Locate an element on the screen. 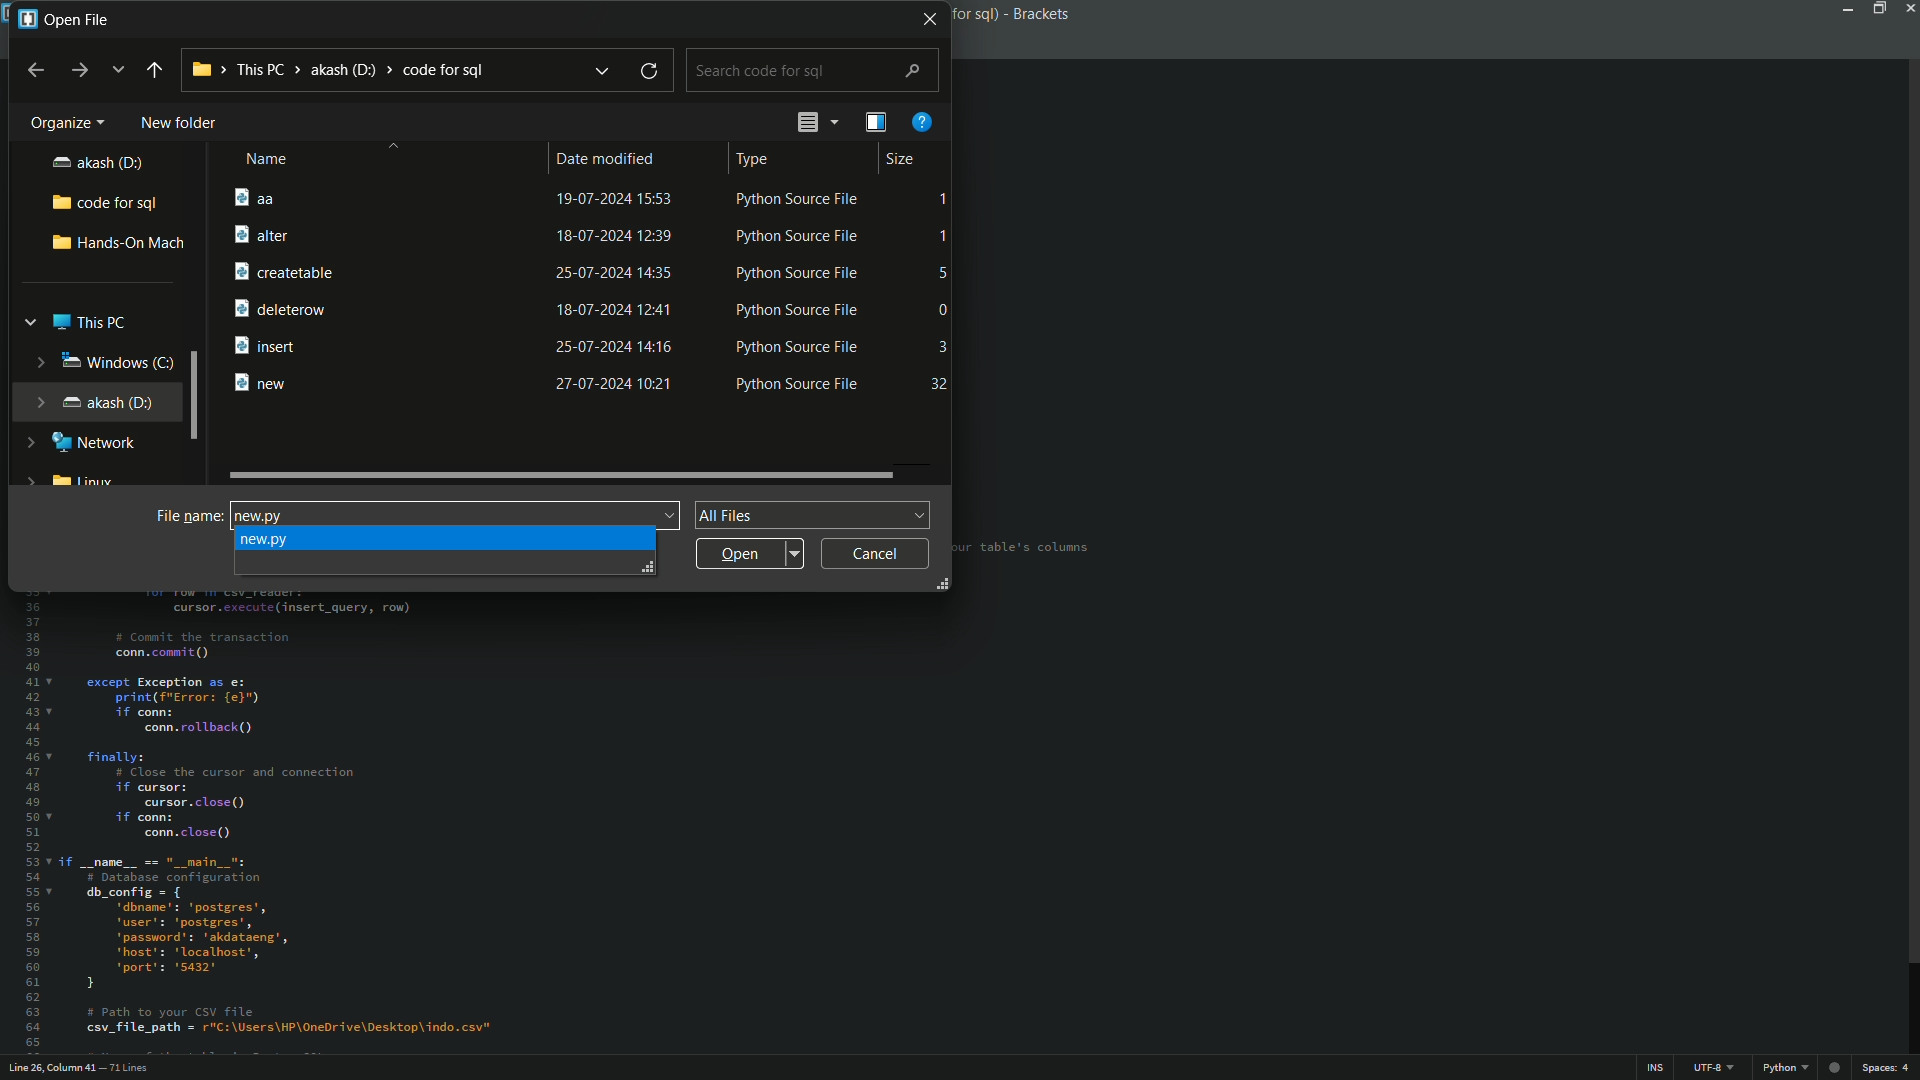  organize is located at coordinates (61, 123).